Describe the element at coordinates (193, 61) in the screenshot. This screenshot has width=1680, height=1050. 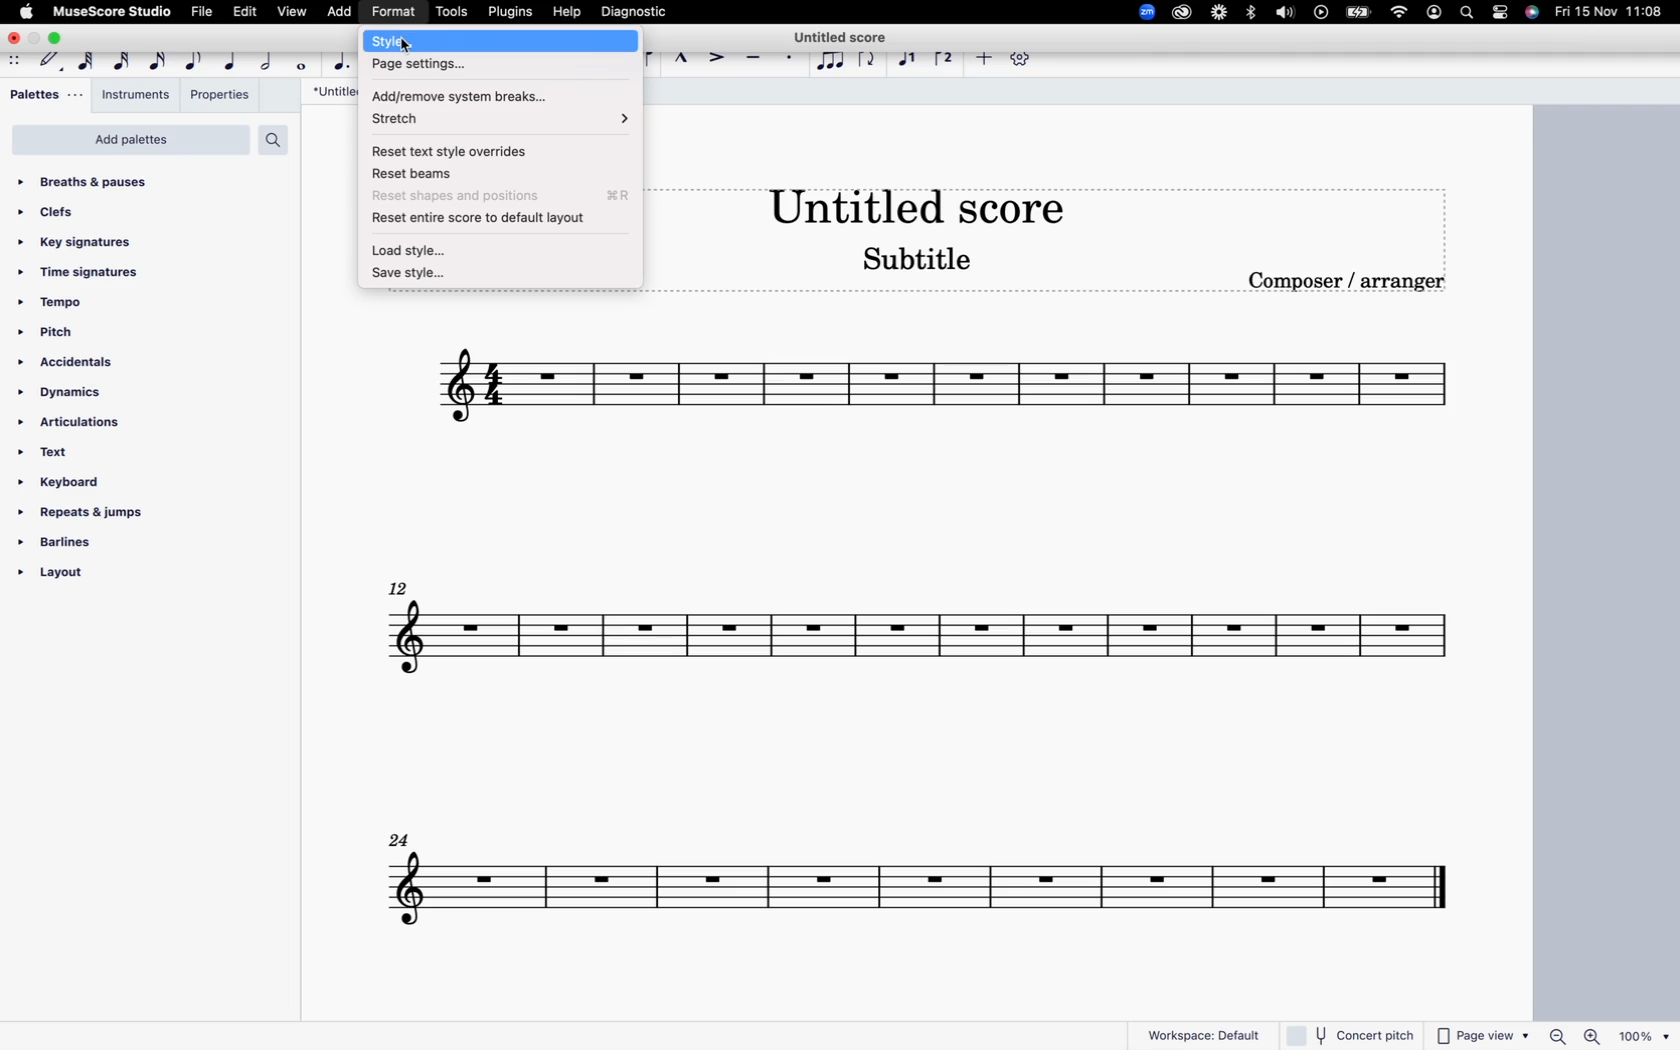
I see `eight note` at that location.